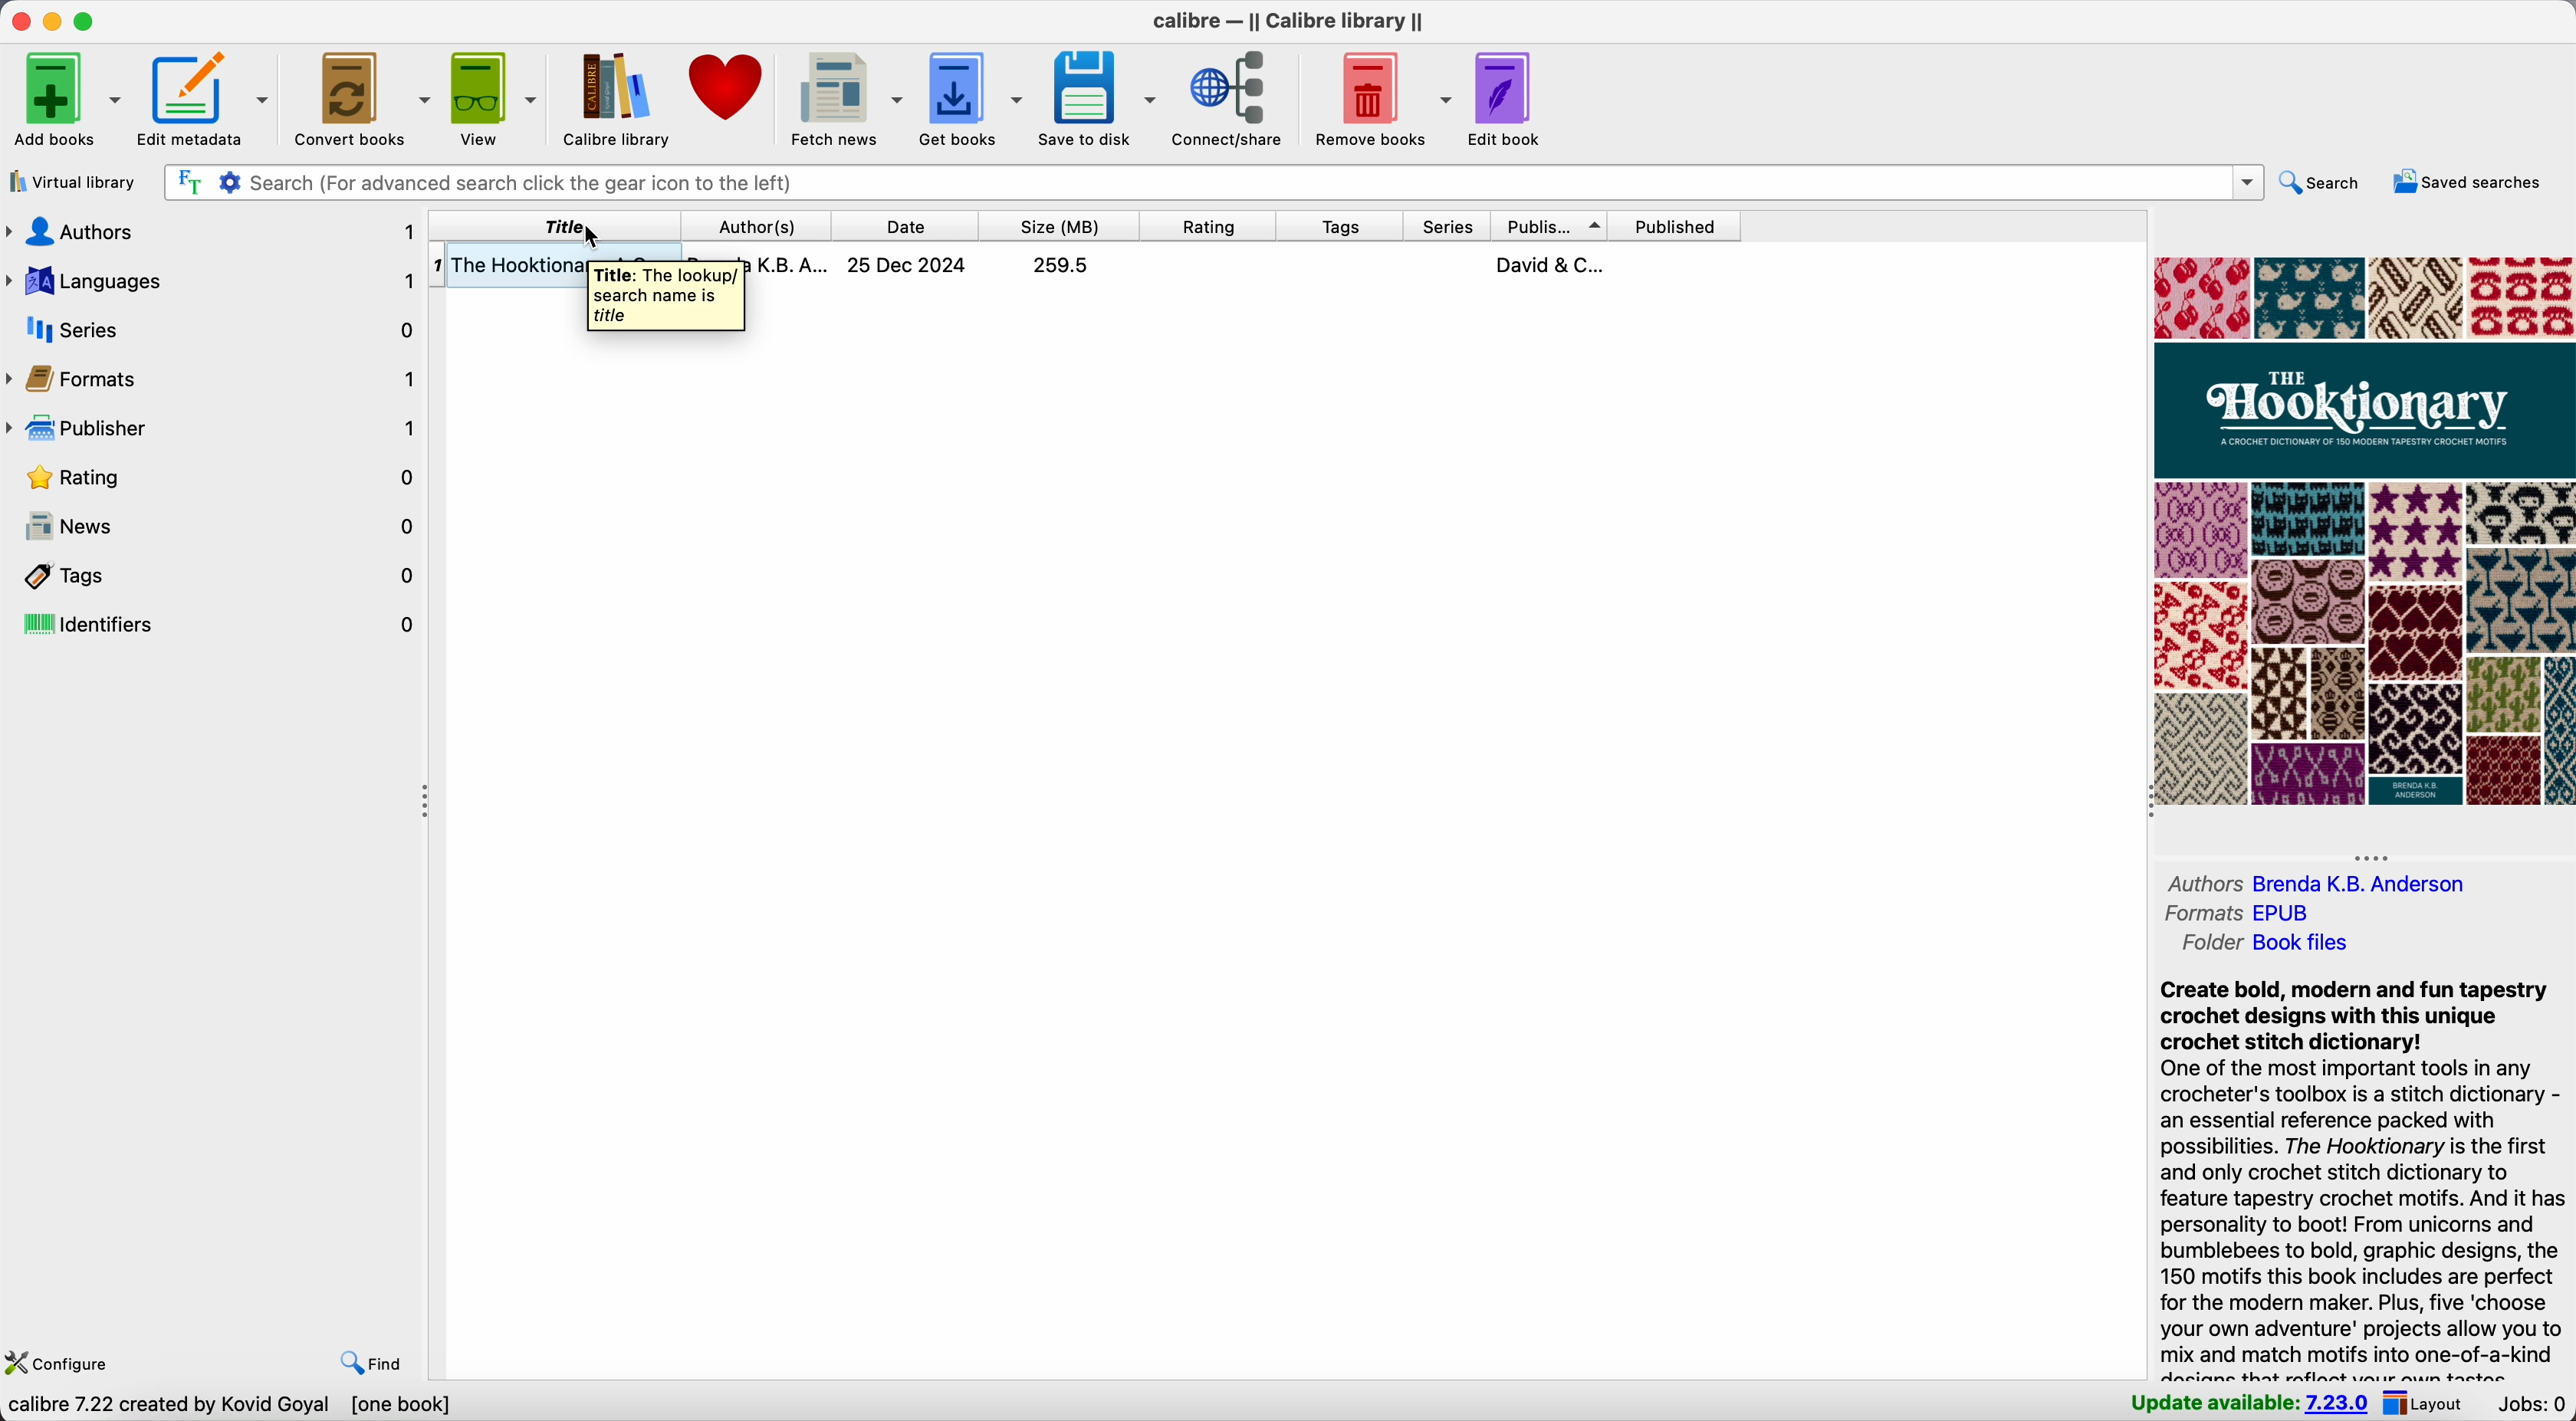 The width and height of the screenshot is (2576, 1421). I want to click on David & C, so click(1553, 264).